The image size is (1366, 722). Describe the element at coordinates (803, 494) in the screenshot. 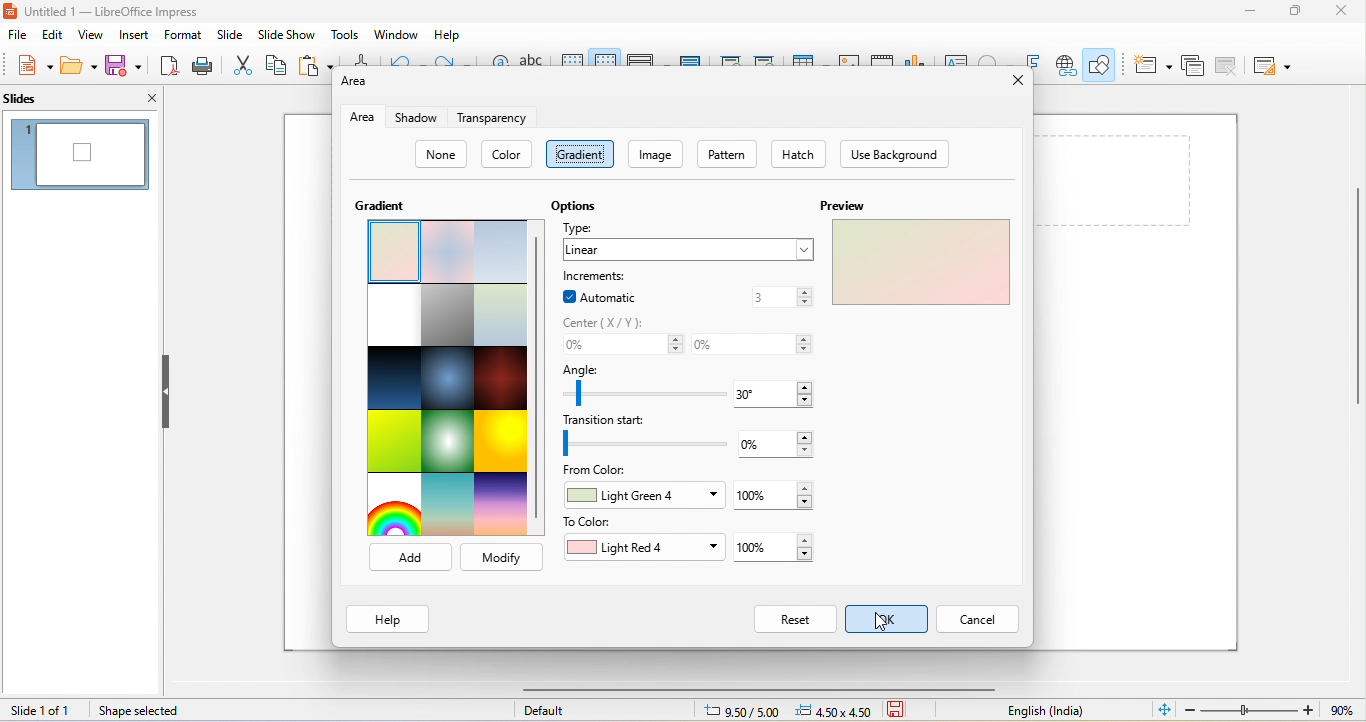

I see `adjust` at that location.